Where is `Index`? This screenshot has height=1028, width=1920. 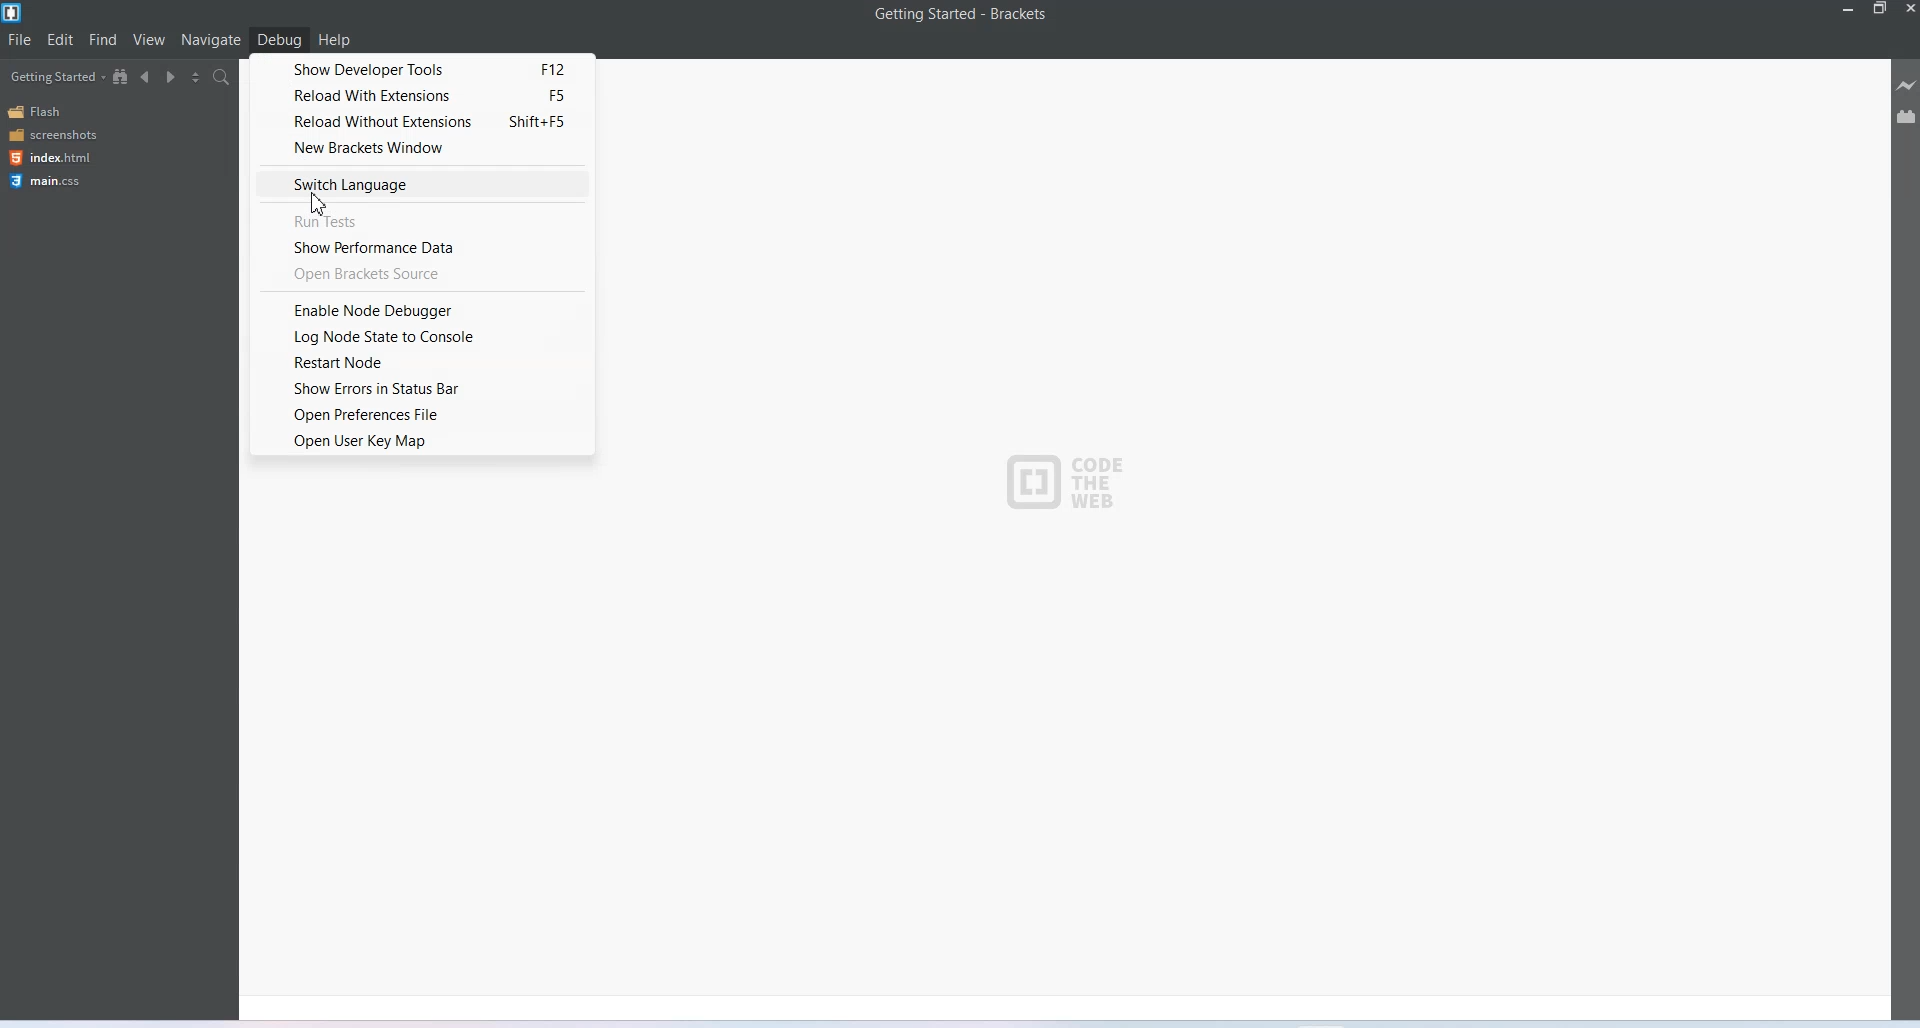 Index is located at coordinates (48, 158).